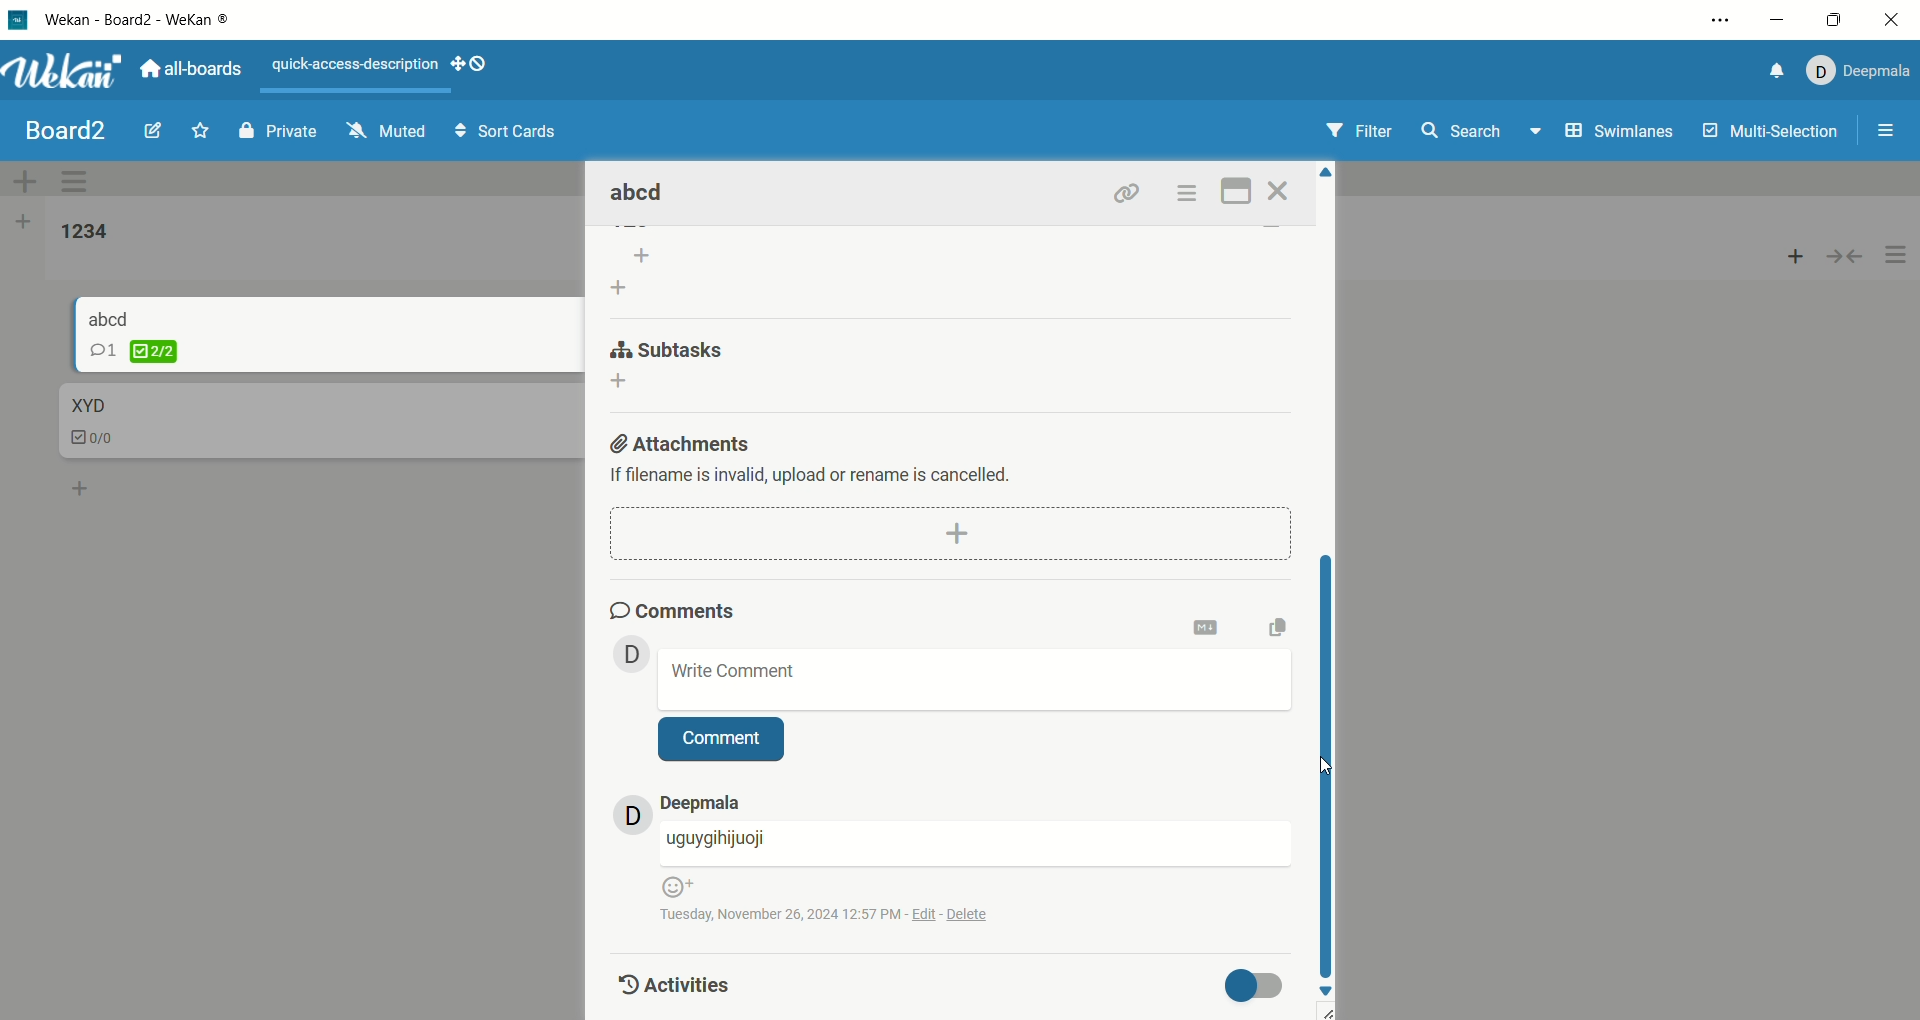 The image size is (1920, 1020). Describe the element at coordinates (1855, 71) in the screenshot. I see `account` at that location.